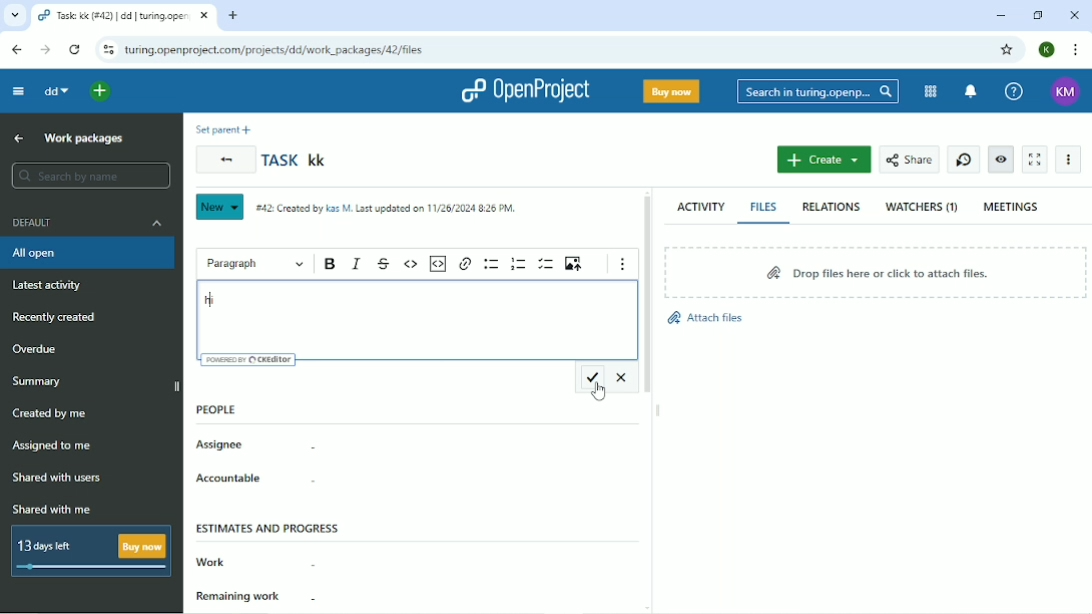 The image size is (1092, 614). I want to click on Unwatch work package, so click(1000, 159).